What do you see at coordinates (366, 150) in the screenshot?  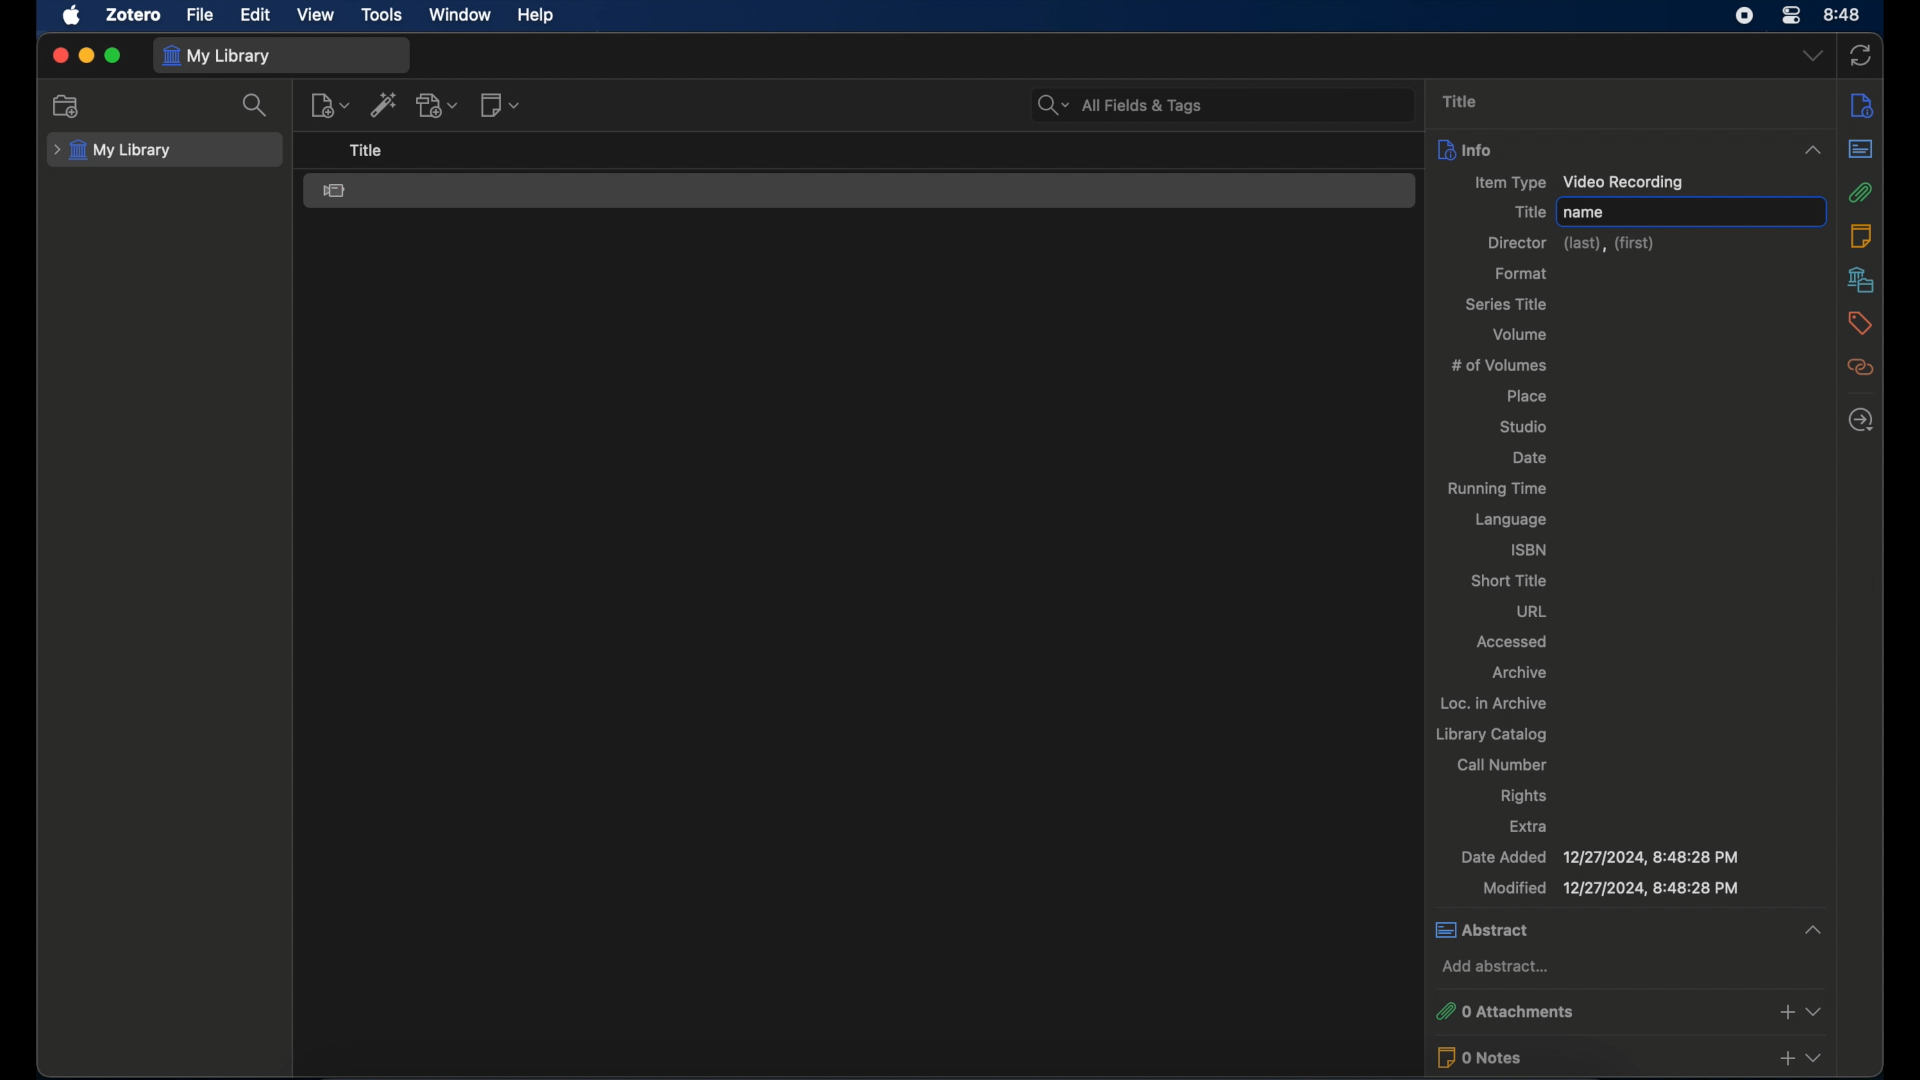 I see `title` at bounding box center [366, 150].